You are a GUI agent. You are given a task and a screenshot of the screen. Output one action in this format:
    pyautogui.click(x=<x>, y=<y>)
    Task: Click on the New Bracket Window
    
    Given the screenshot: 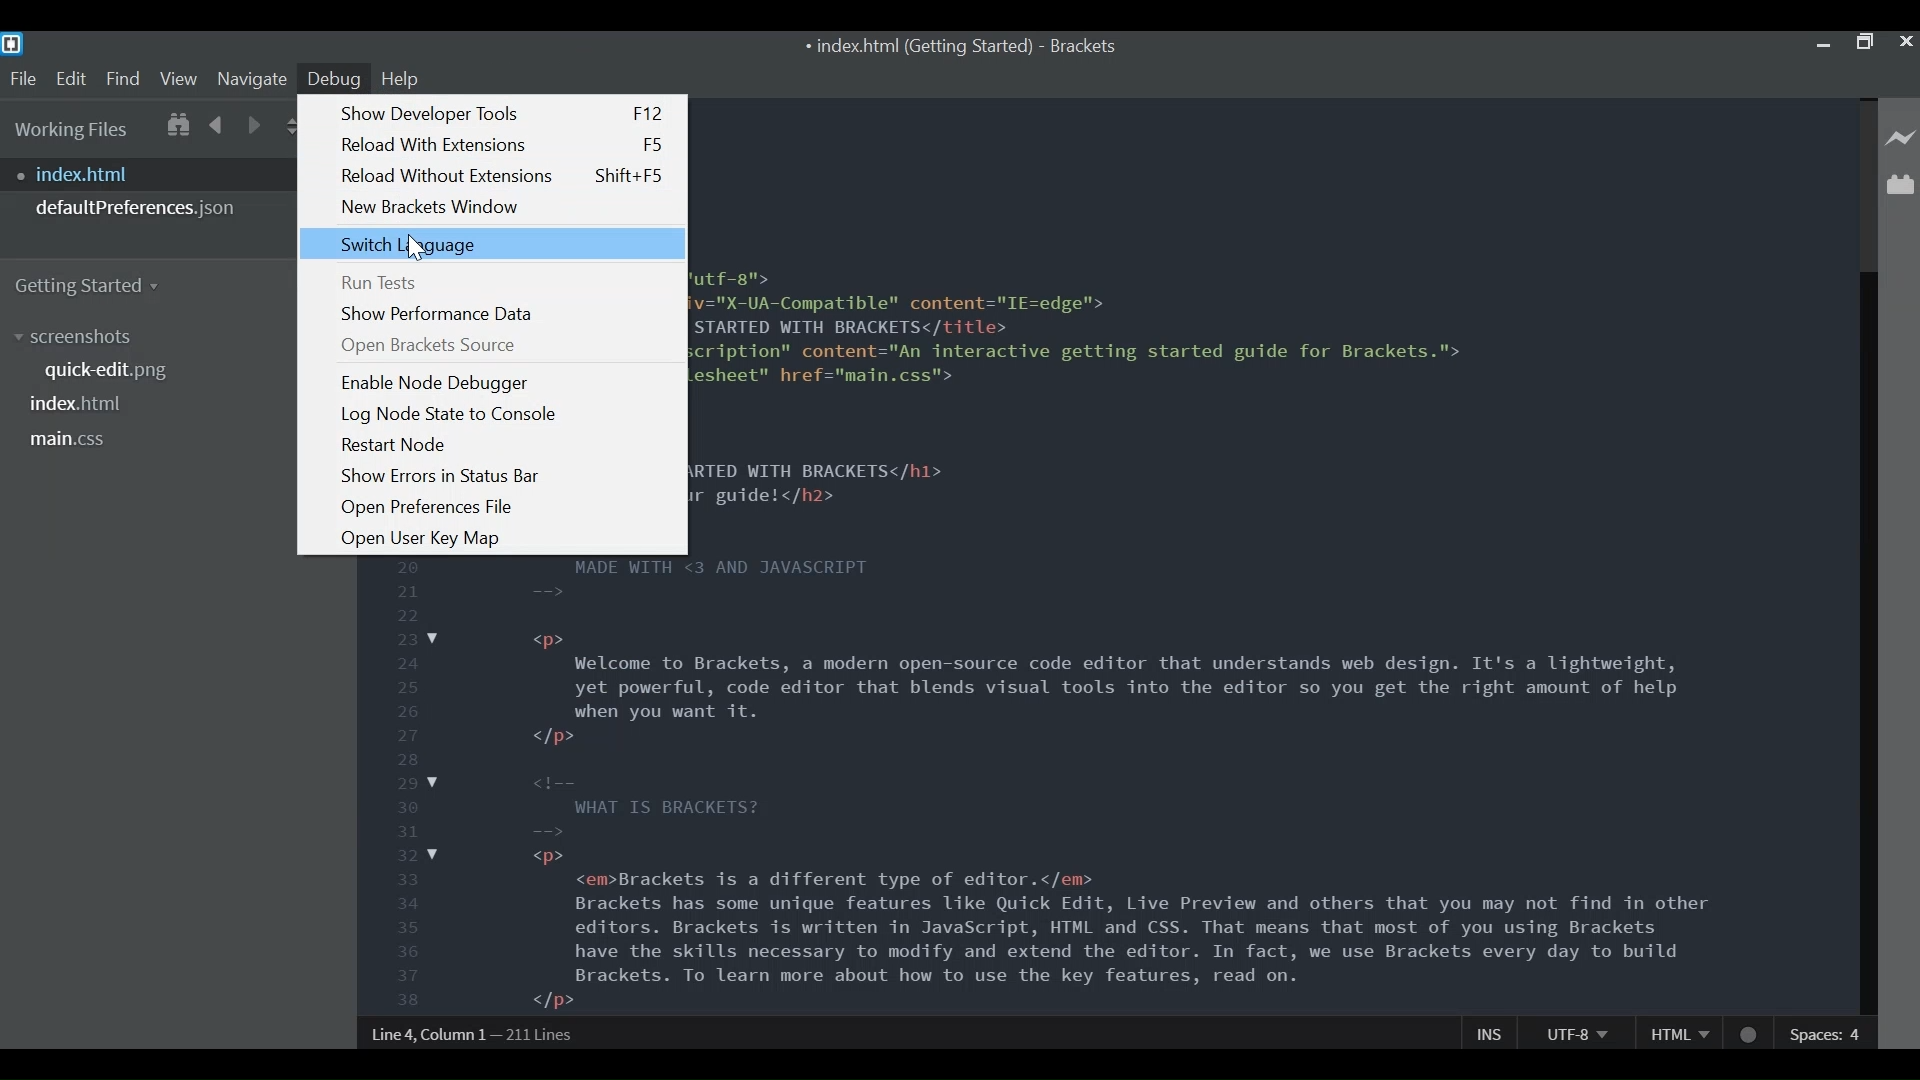 What is the action you would take?
    pyautogui.click(x=433, y=206)
    